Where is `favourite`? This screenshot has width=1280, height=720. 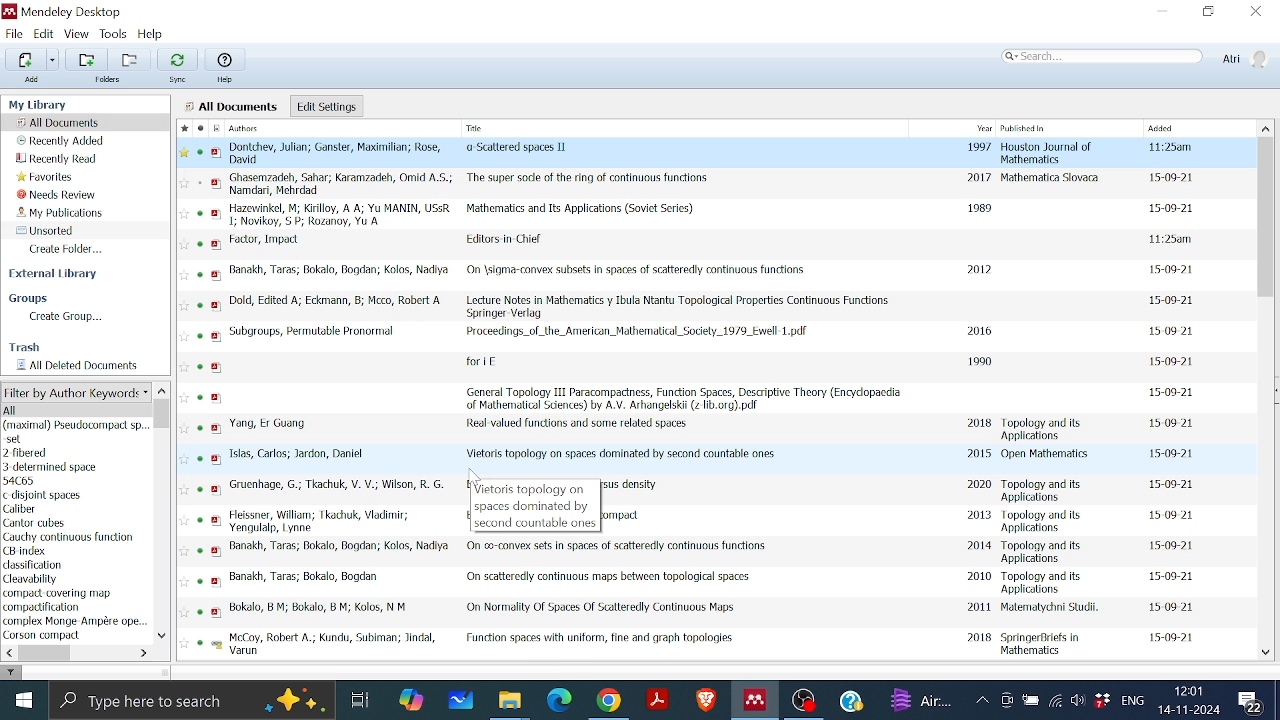 favourite is located at coordinates (184, 215).